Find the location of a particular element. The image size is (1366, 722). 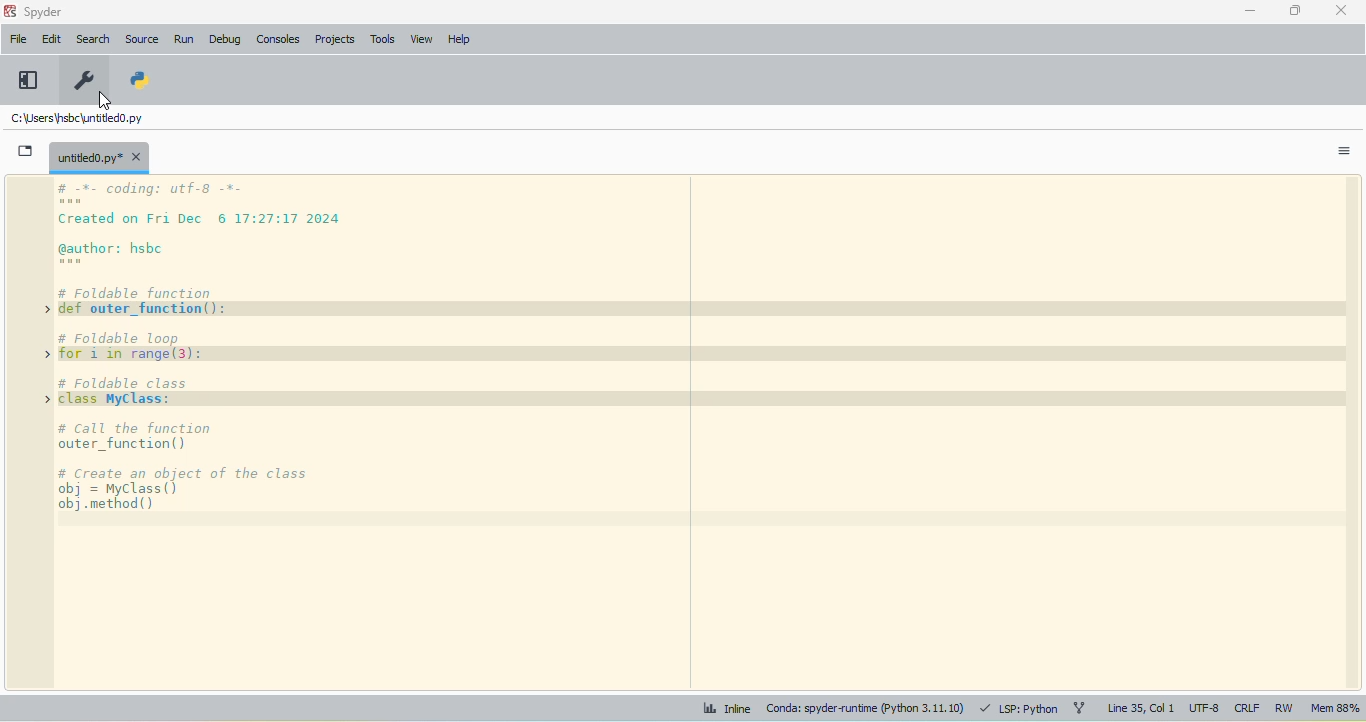

inline is located at coordinates (725, 708).